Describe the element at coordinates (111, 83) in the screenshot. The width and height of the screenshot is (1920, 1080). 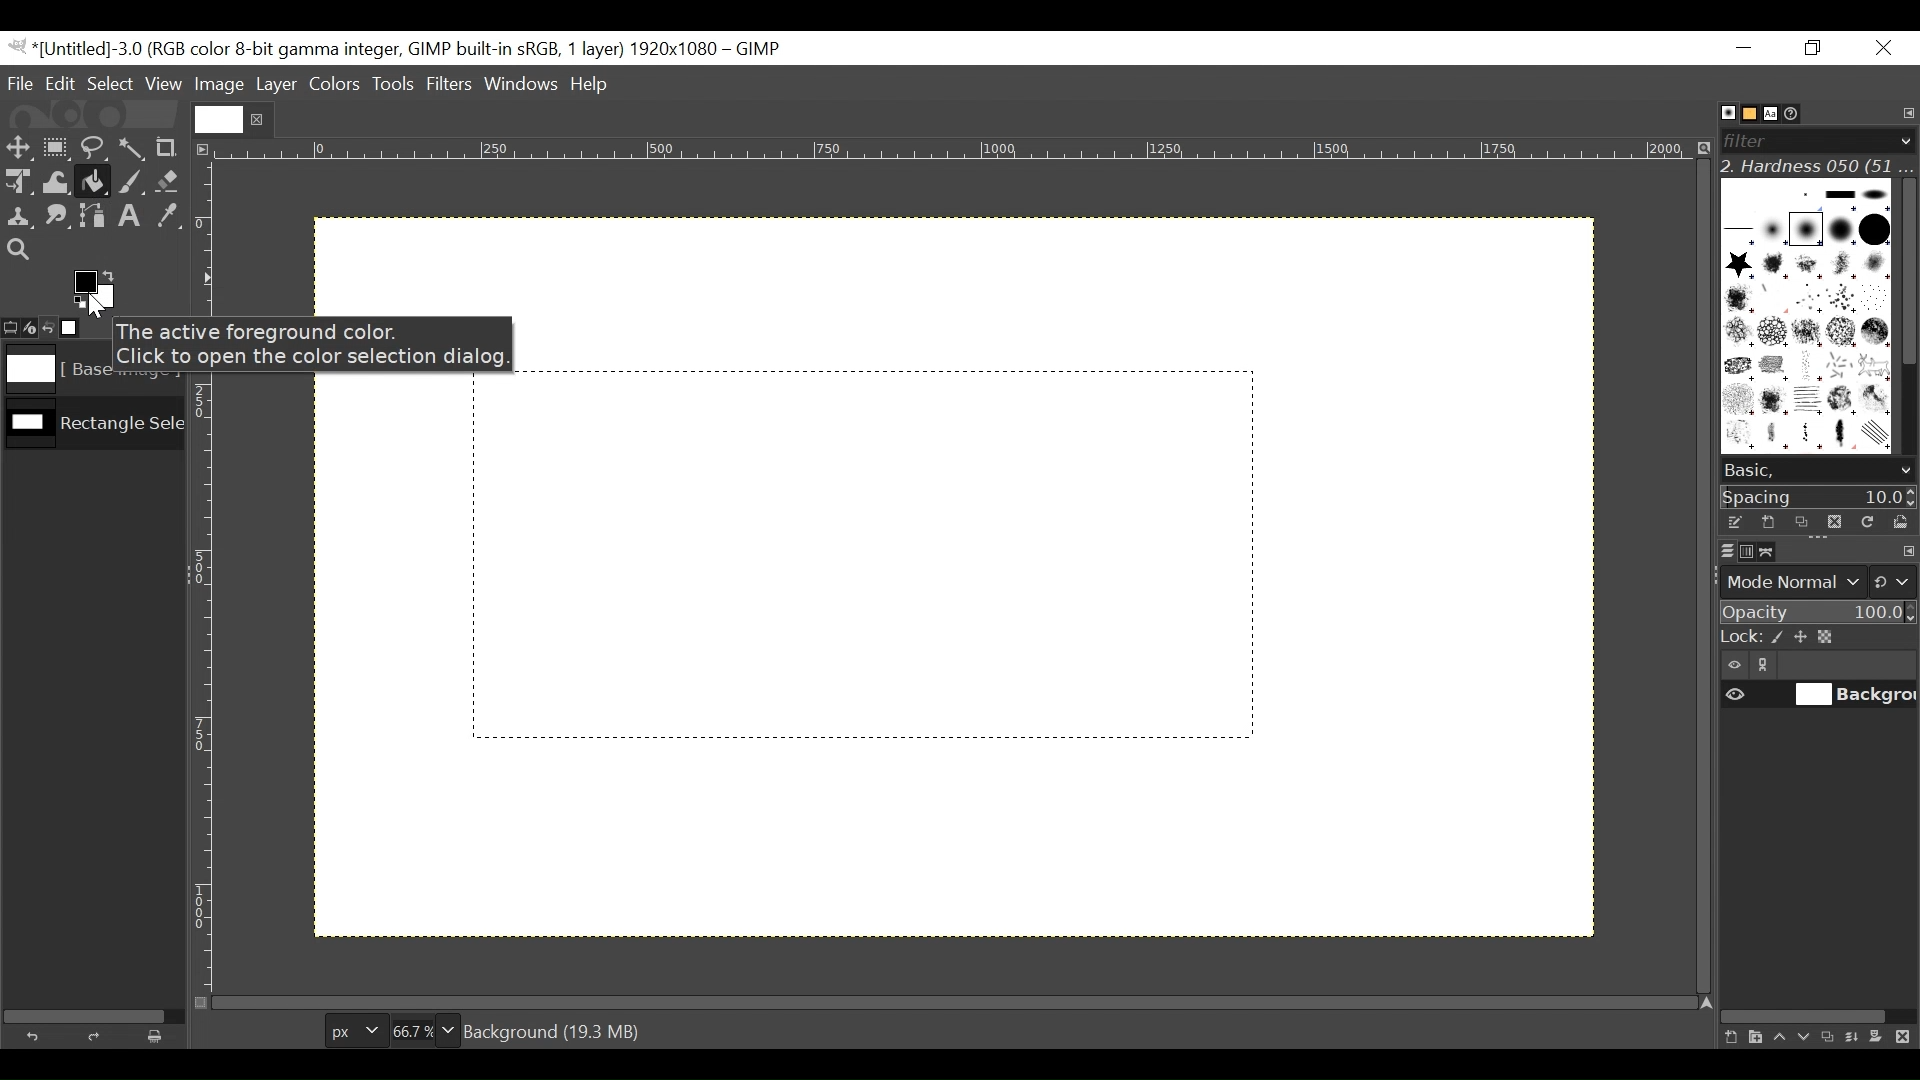
I see `Select` at that location.